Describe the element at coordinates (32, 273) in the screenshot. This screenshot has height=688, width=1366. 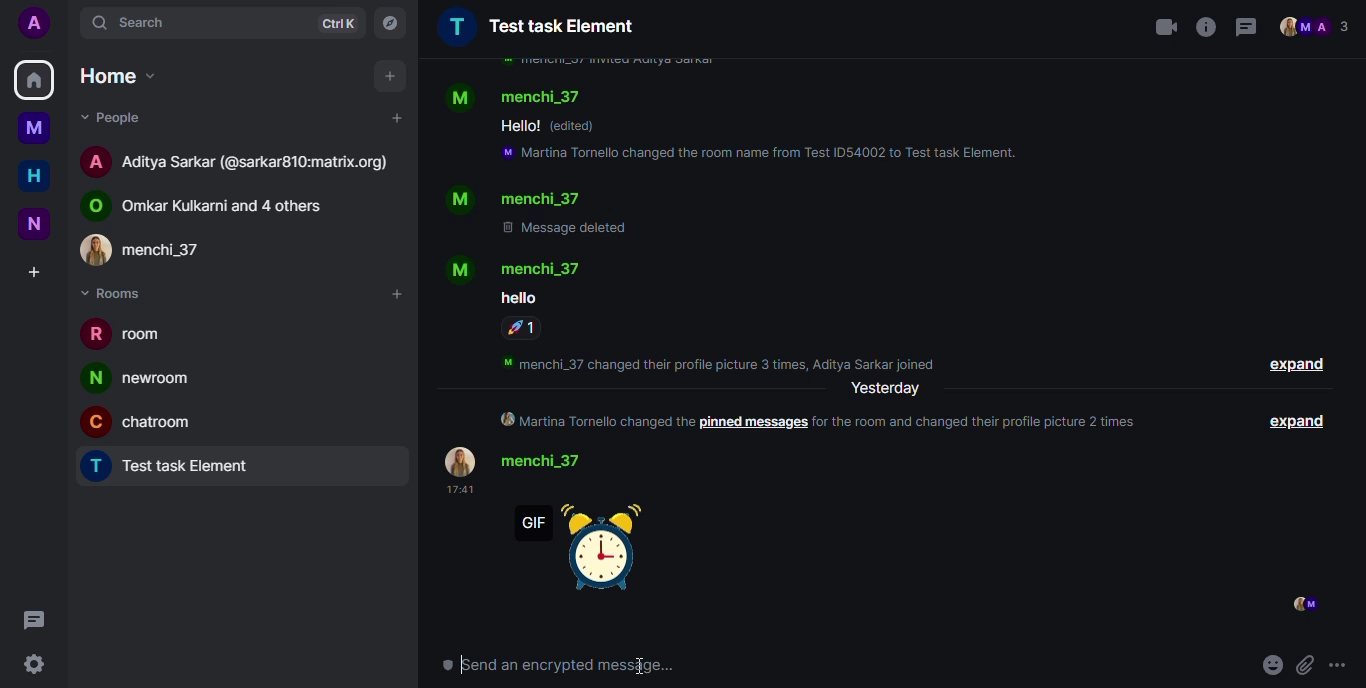
I see `create space` at that location.